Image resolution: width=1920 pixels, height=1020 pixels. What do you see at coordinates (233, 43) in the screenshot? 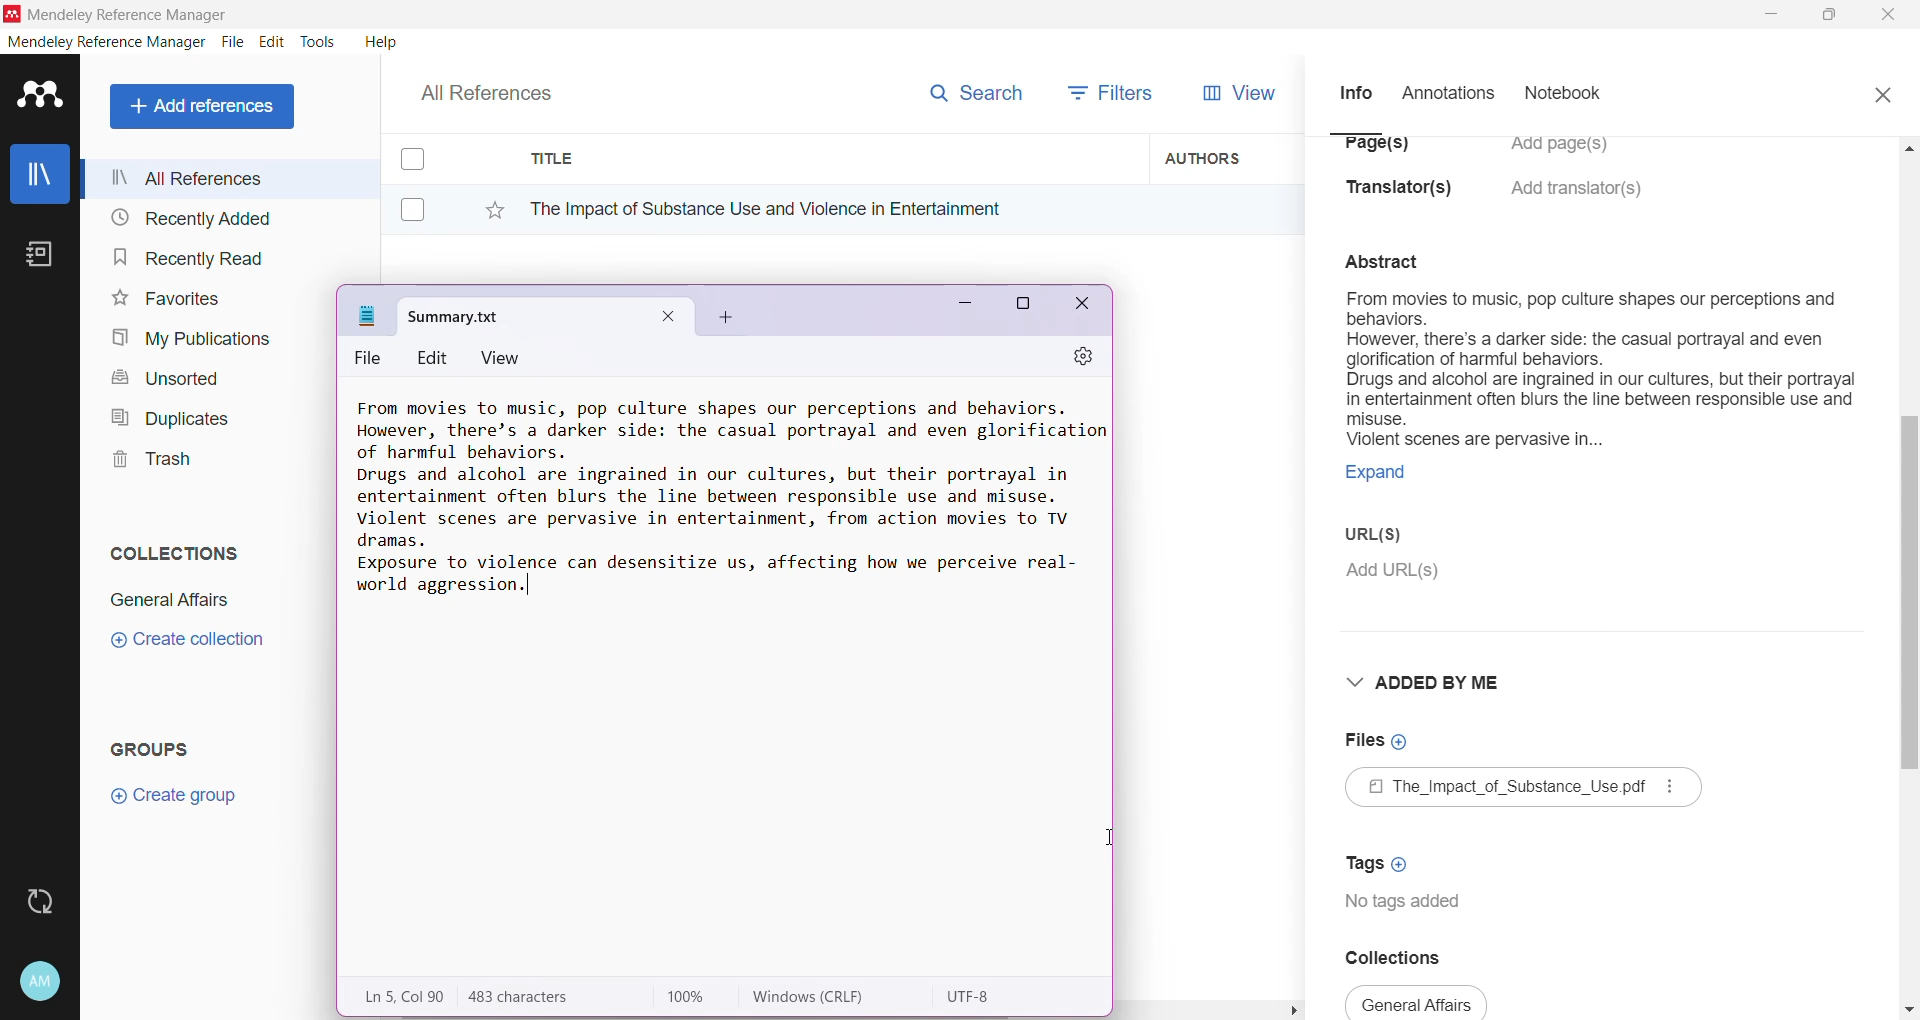
I see `File` at bounding box center [233, 43].